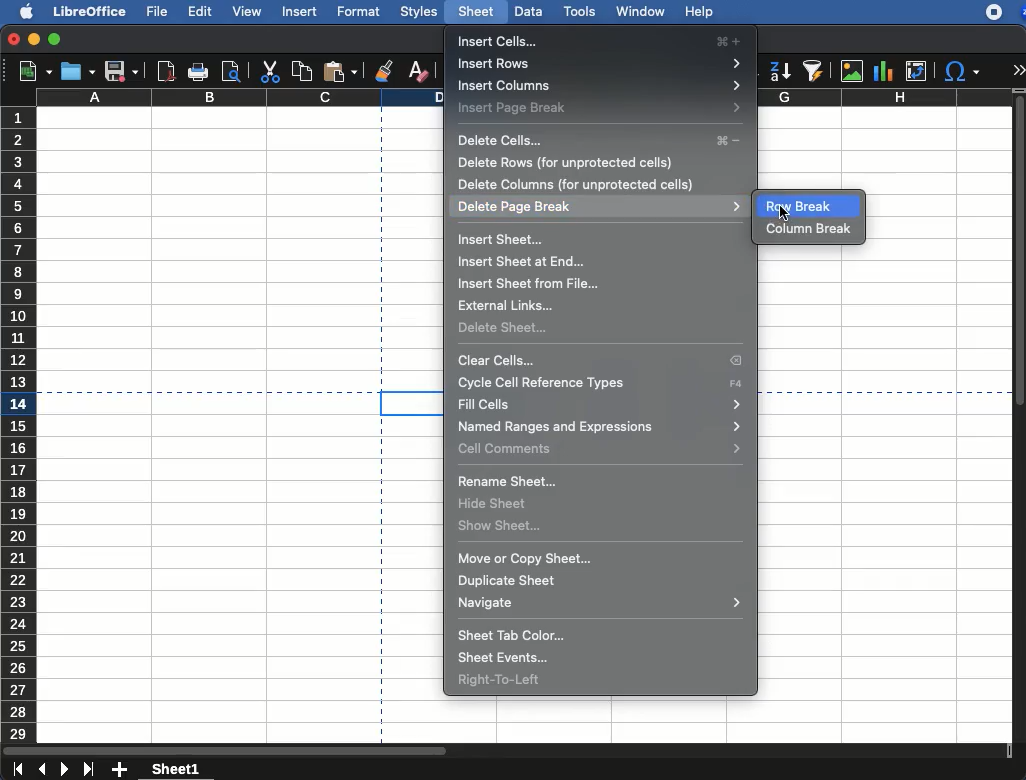  What do you see at coordinates (385, 70) in the screenshot?
I see `clone formatting` at bounding box center [385, 70].